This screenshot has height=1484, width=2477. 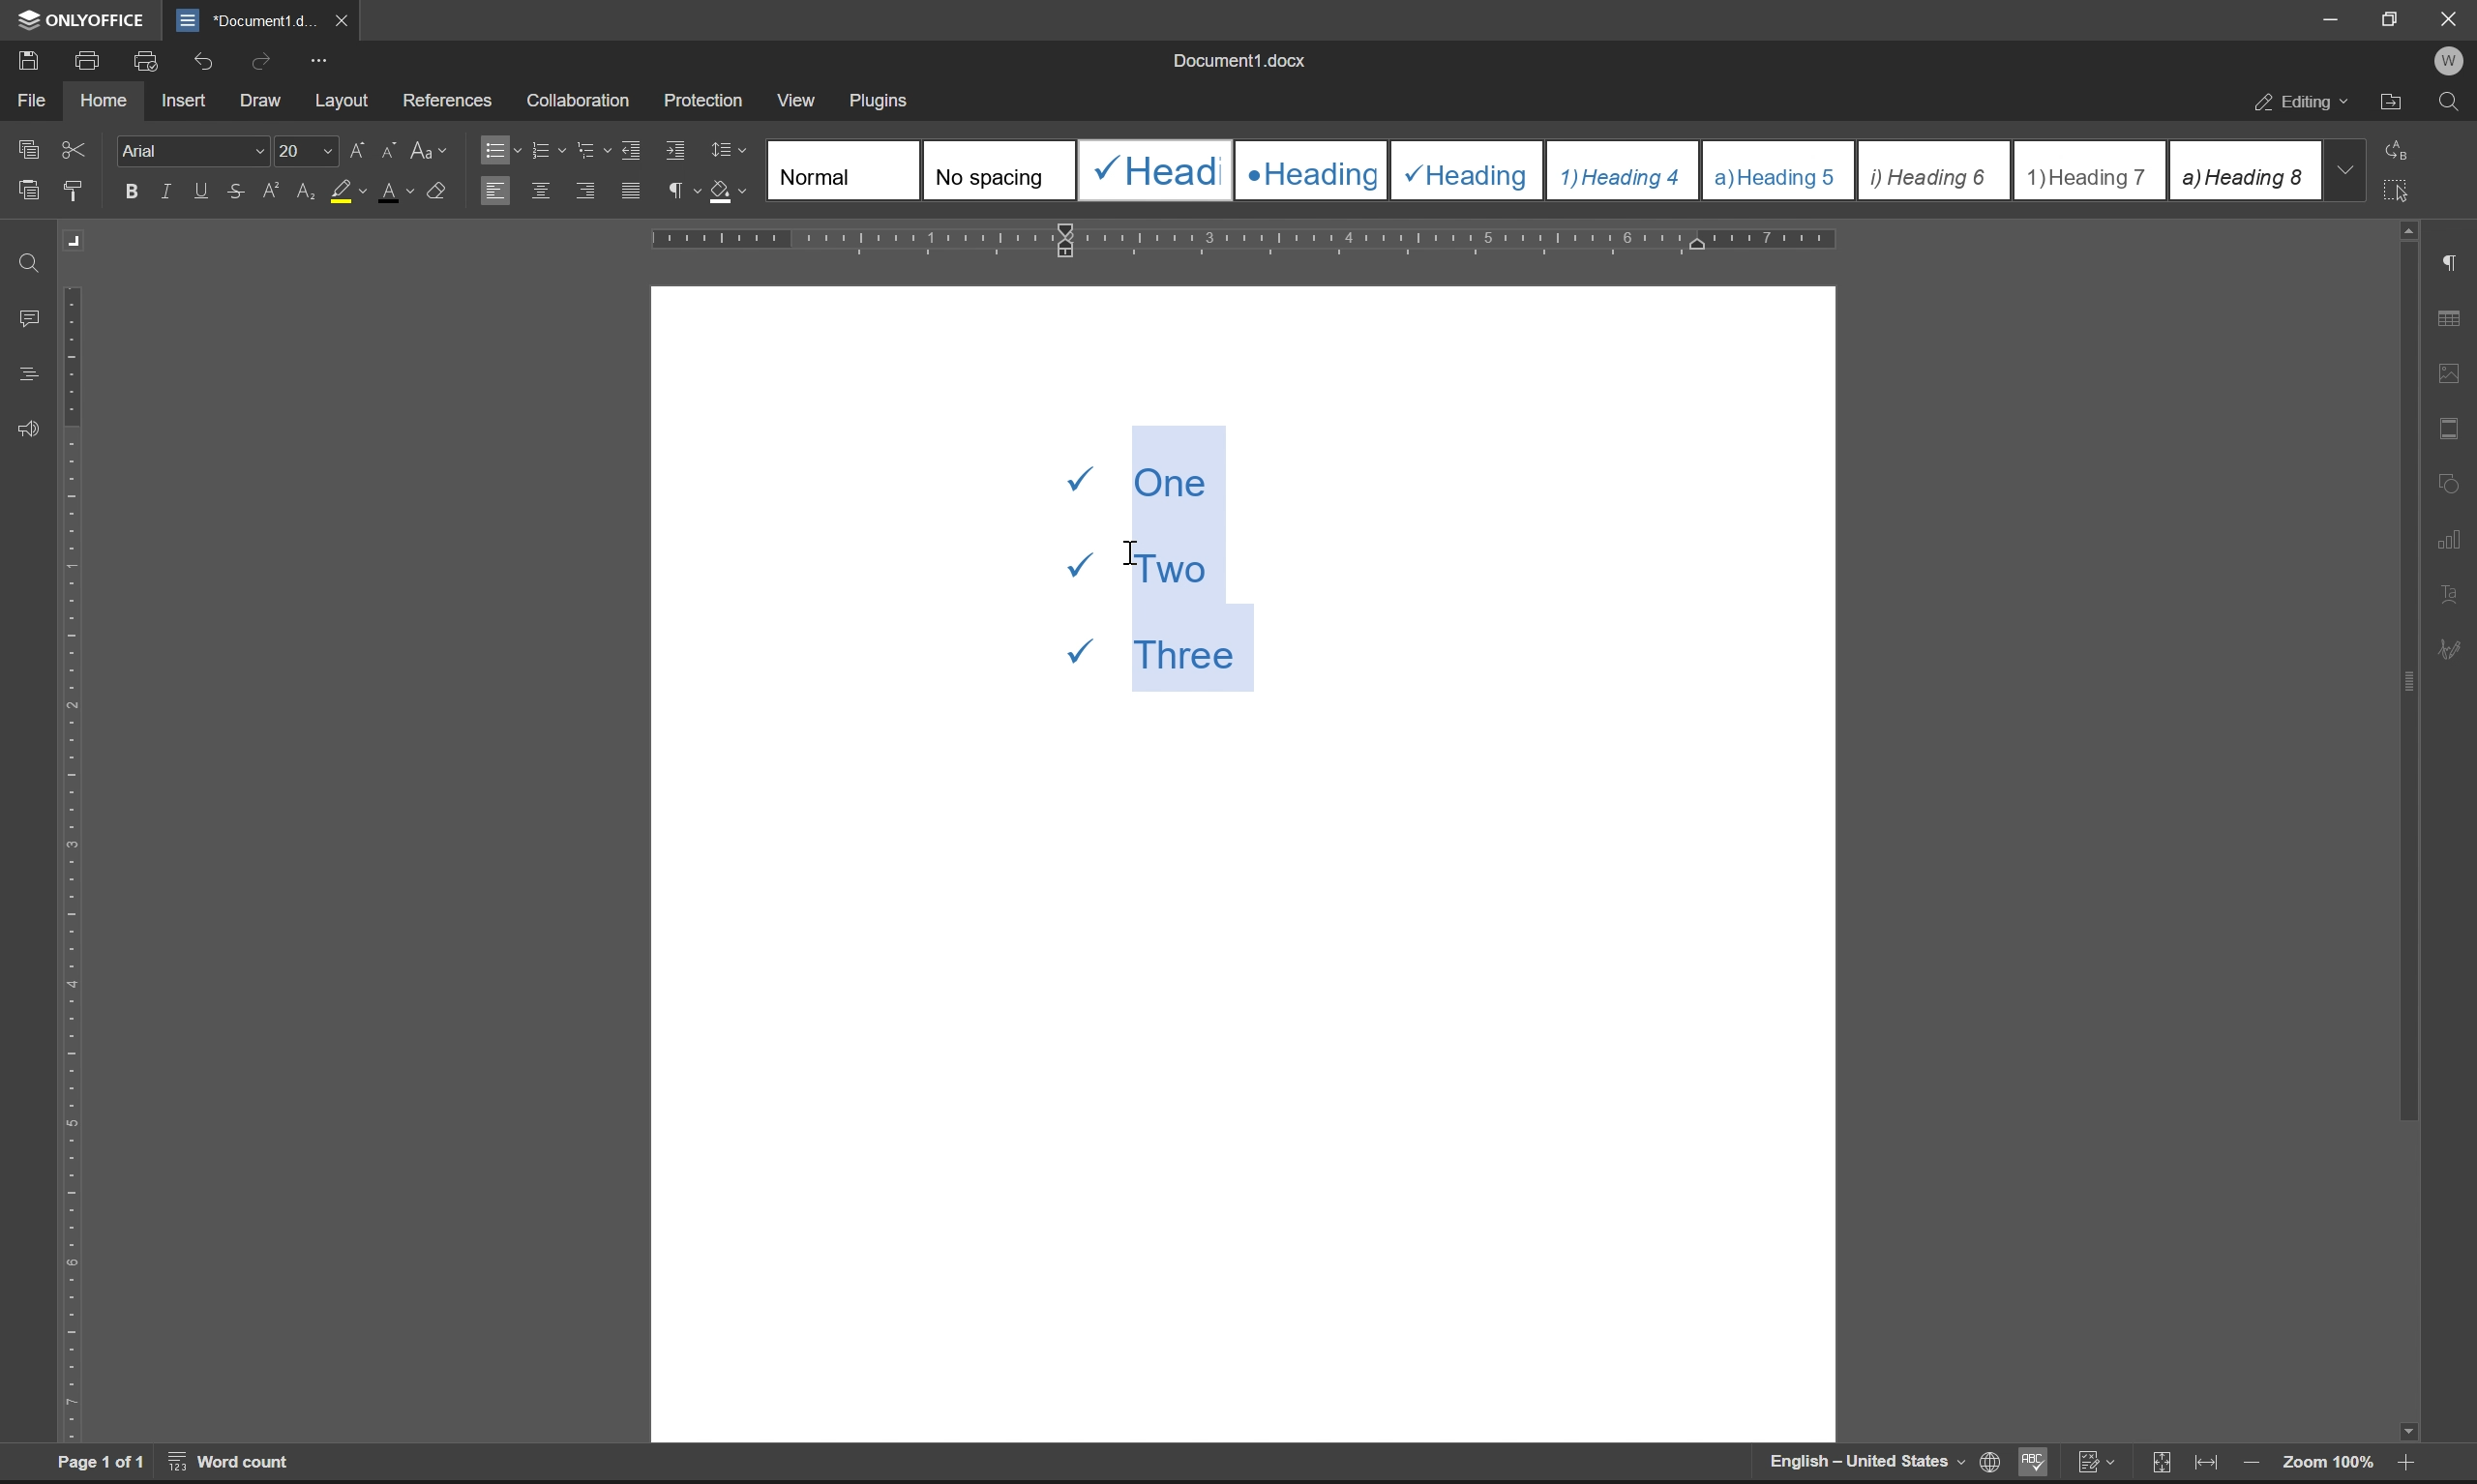 What do you see at coordinates (2392, 105) in the screenshot?
I see `open file location` at bounding box center [2392, 105].